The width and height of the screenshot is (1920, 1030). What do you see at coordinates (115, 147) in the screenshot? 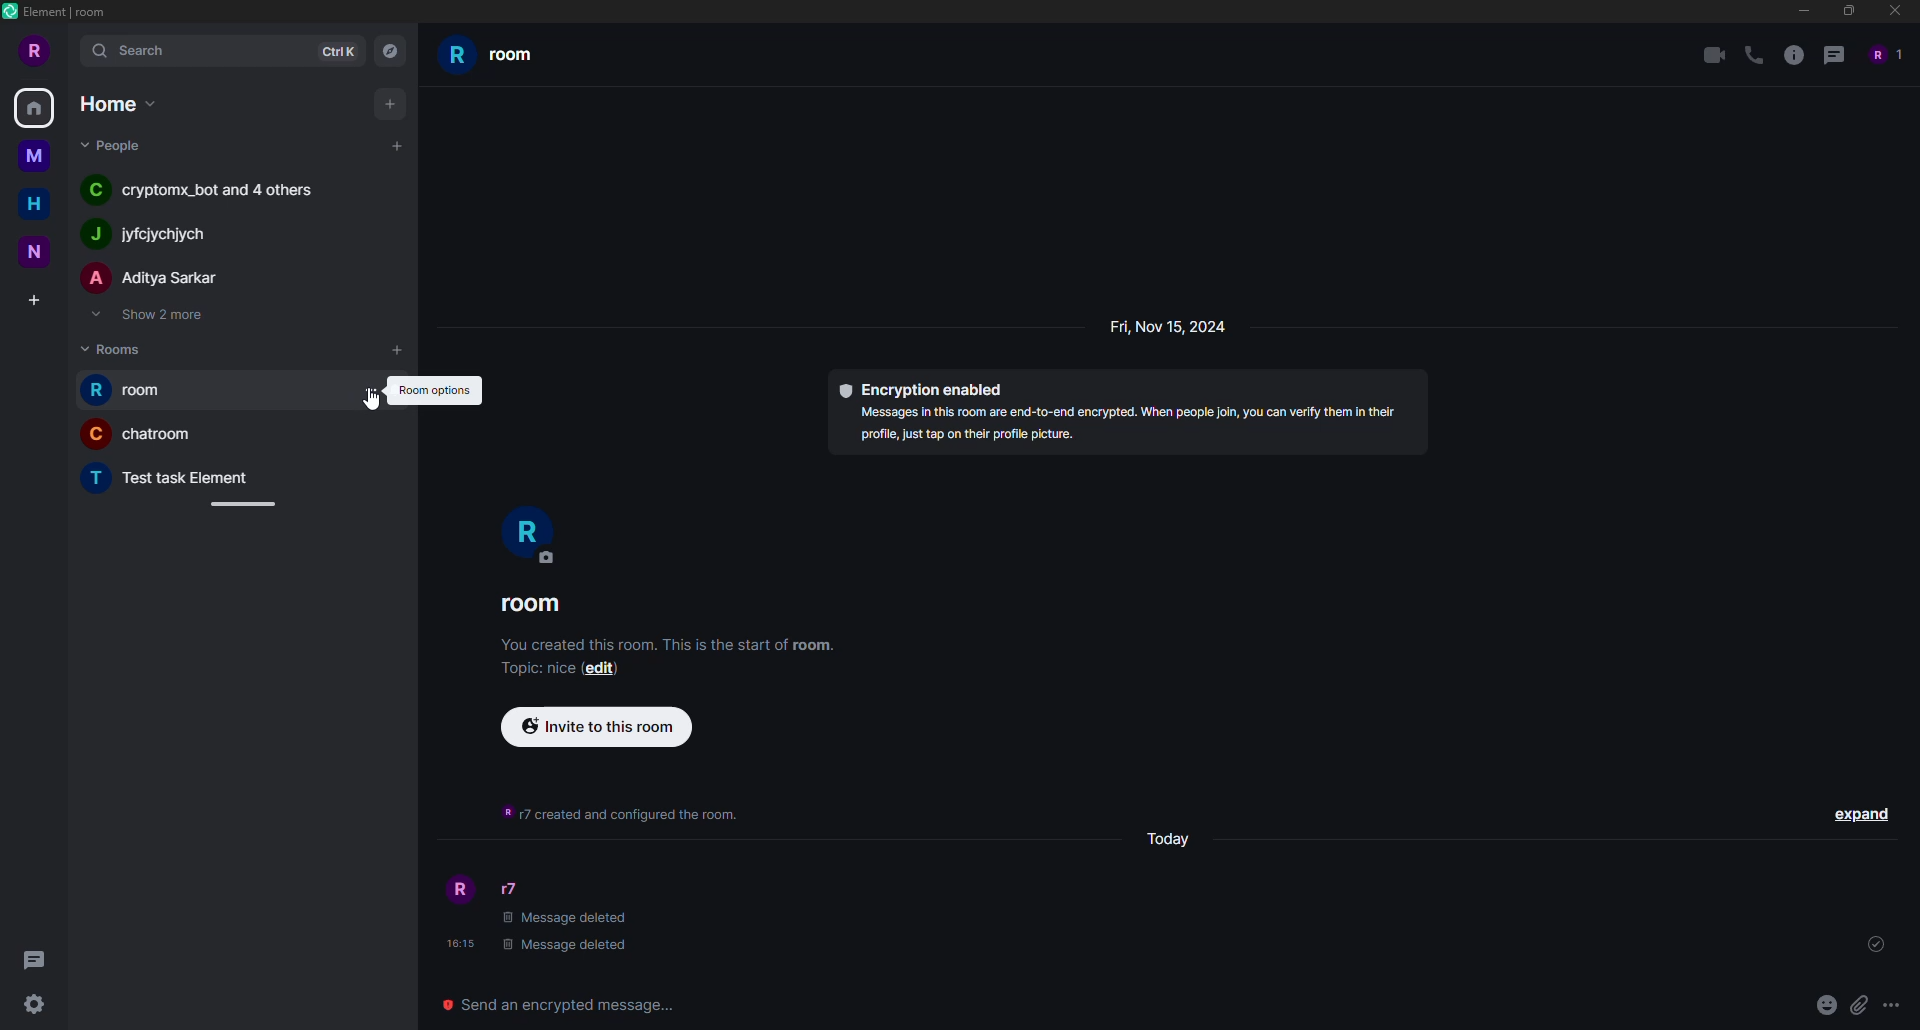
I see `people` at bounding box center [115, 147].